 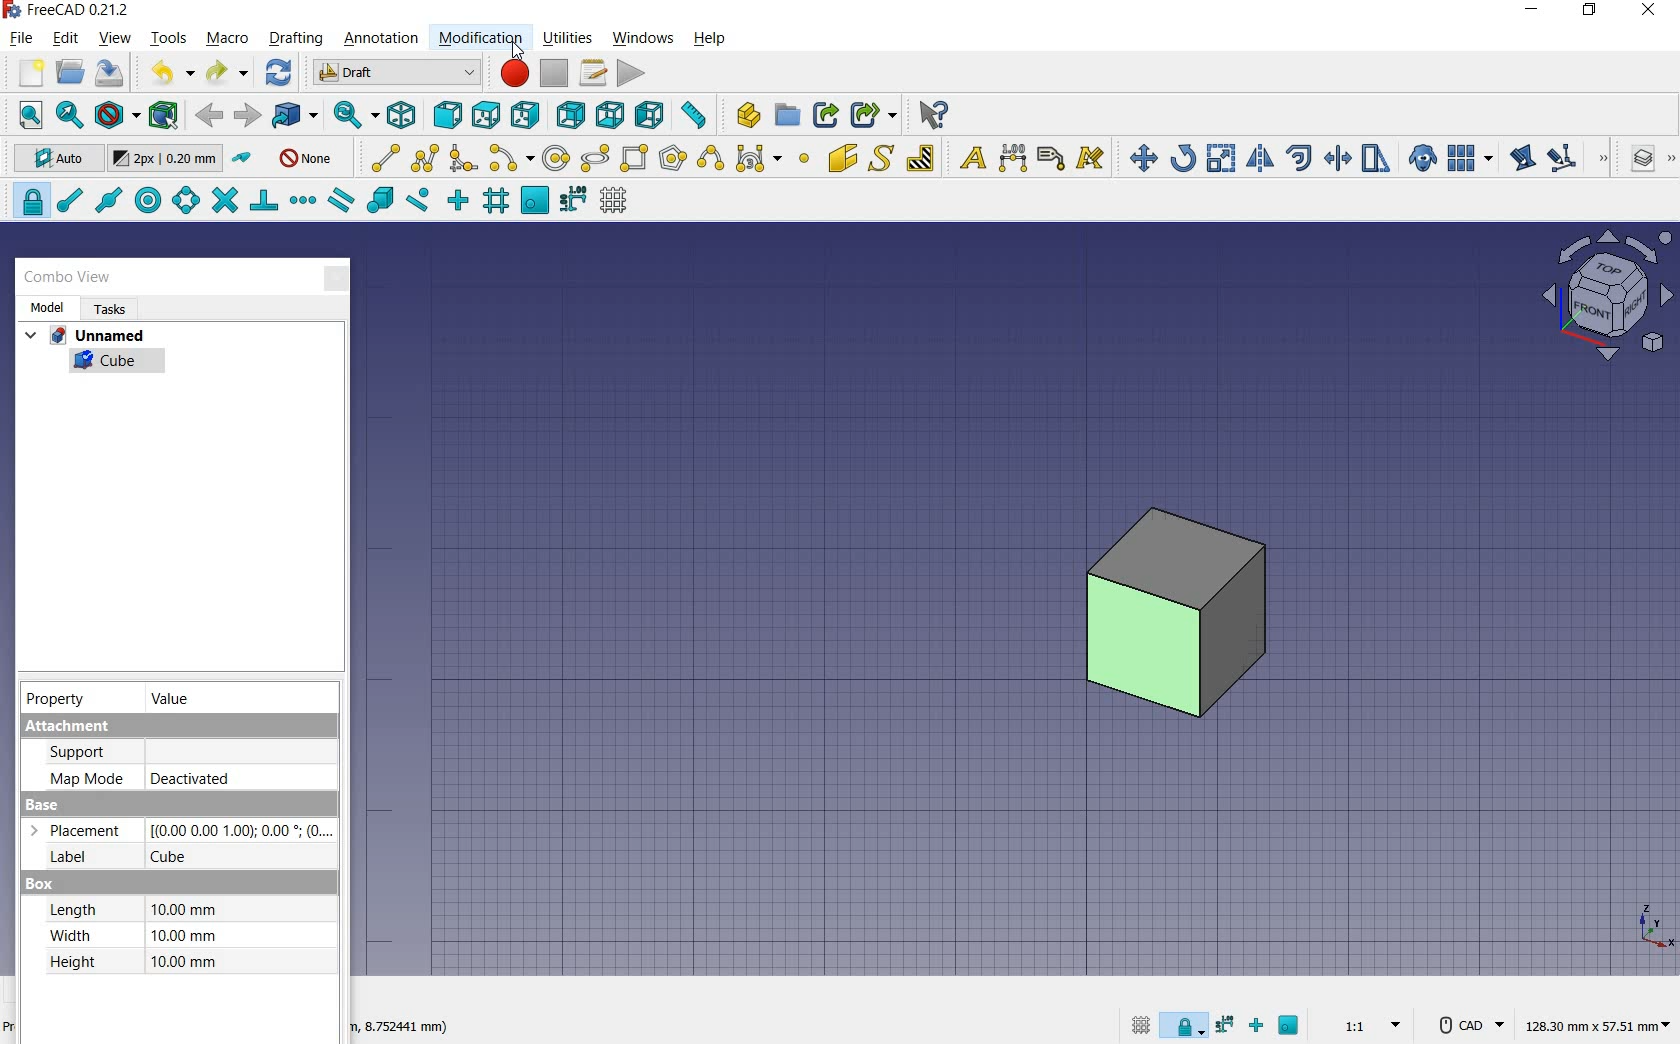 I want to click on hatch, so click(x=921, y=158).